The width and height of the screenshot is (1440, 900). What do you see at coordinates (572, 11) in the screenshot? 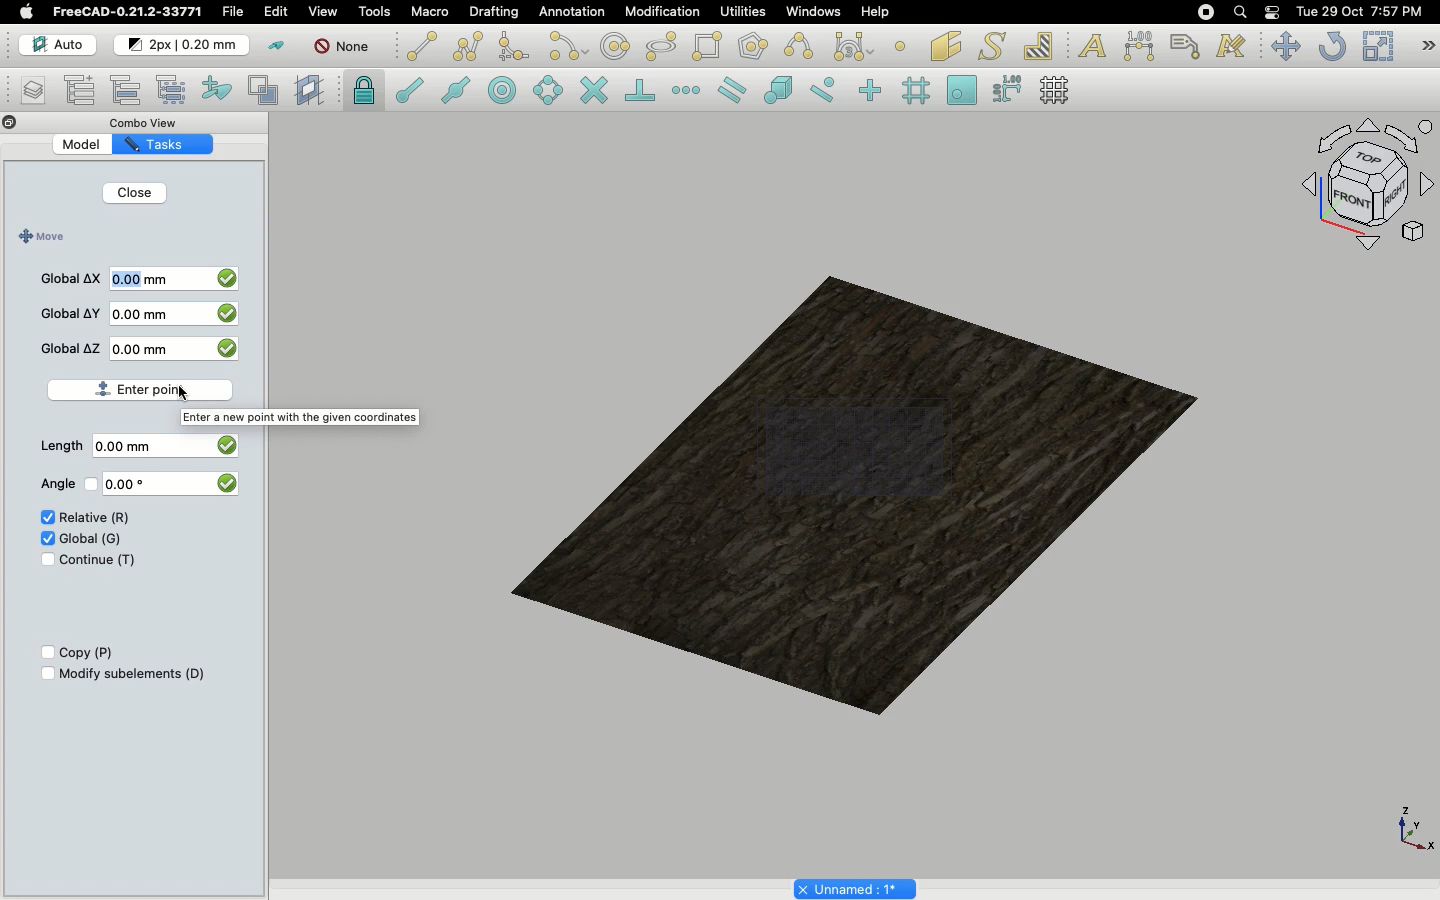
I see `Annotation` at bounding box center [572, 11].